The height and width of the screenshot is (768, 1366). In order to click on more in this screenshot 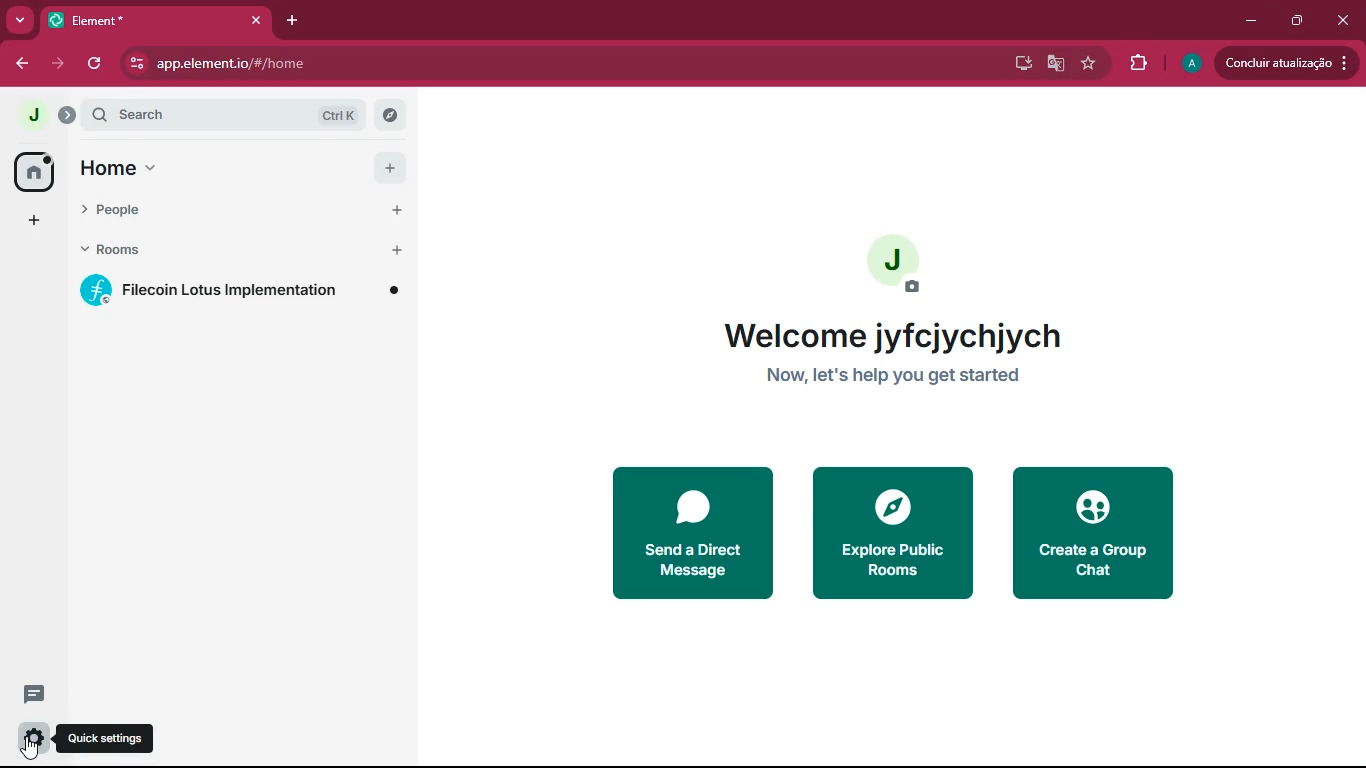, I will do `click(19, 20)`.